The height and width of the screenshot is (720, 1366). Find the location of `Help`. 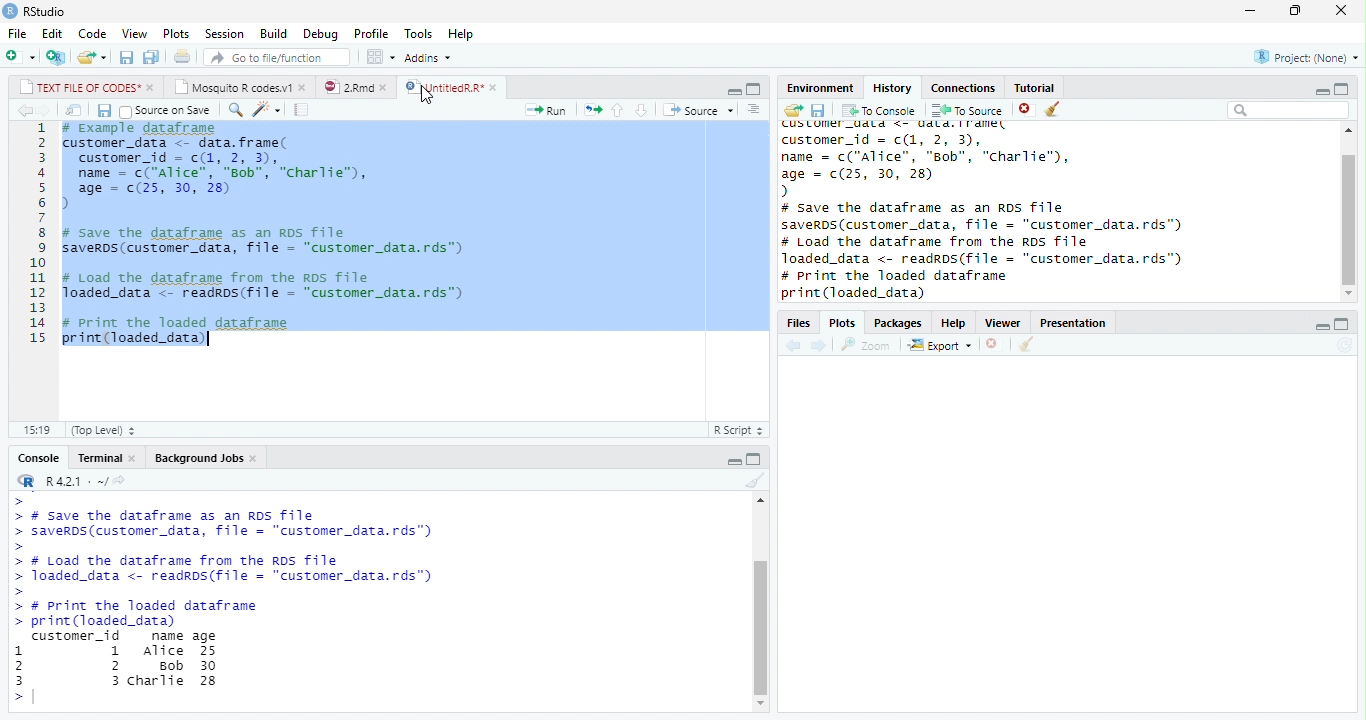

Help is located at coordinates (953, 324).